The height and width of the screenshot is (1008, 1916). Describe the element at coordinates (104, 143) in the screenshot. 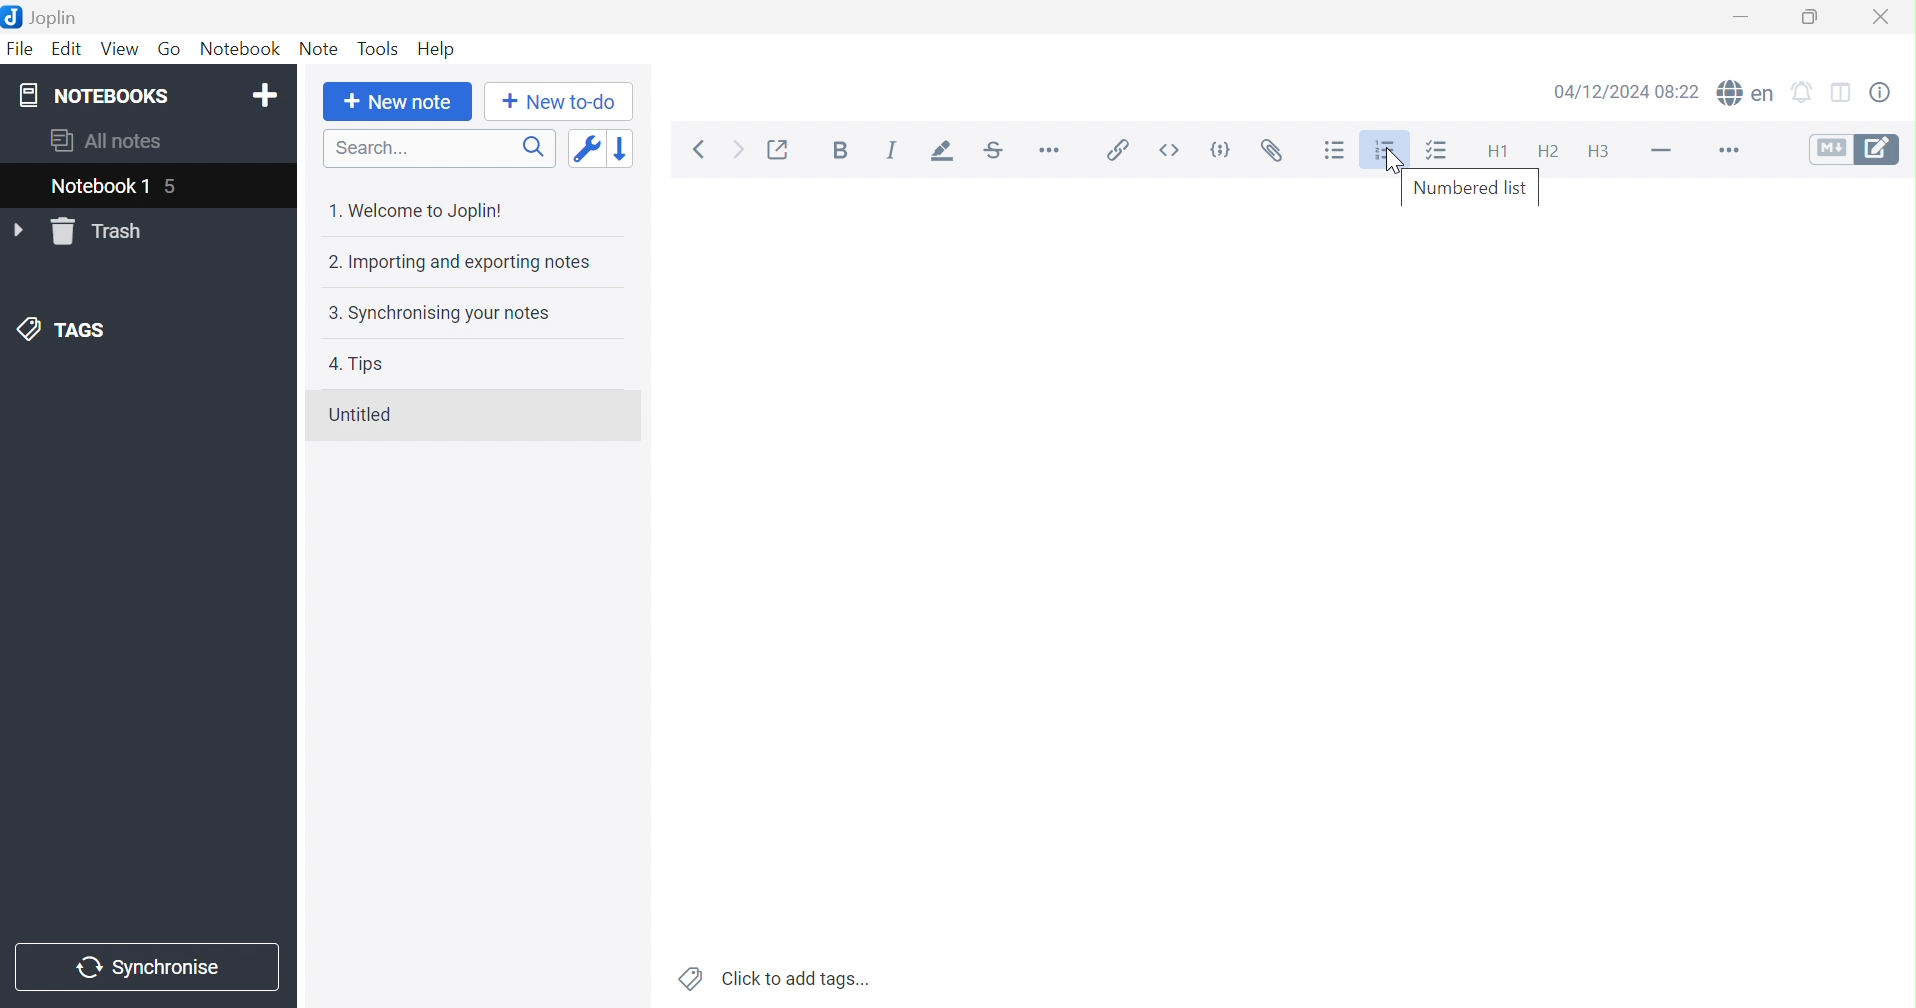

I see `All notes` at that location.